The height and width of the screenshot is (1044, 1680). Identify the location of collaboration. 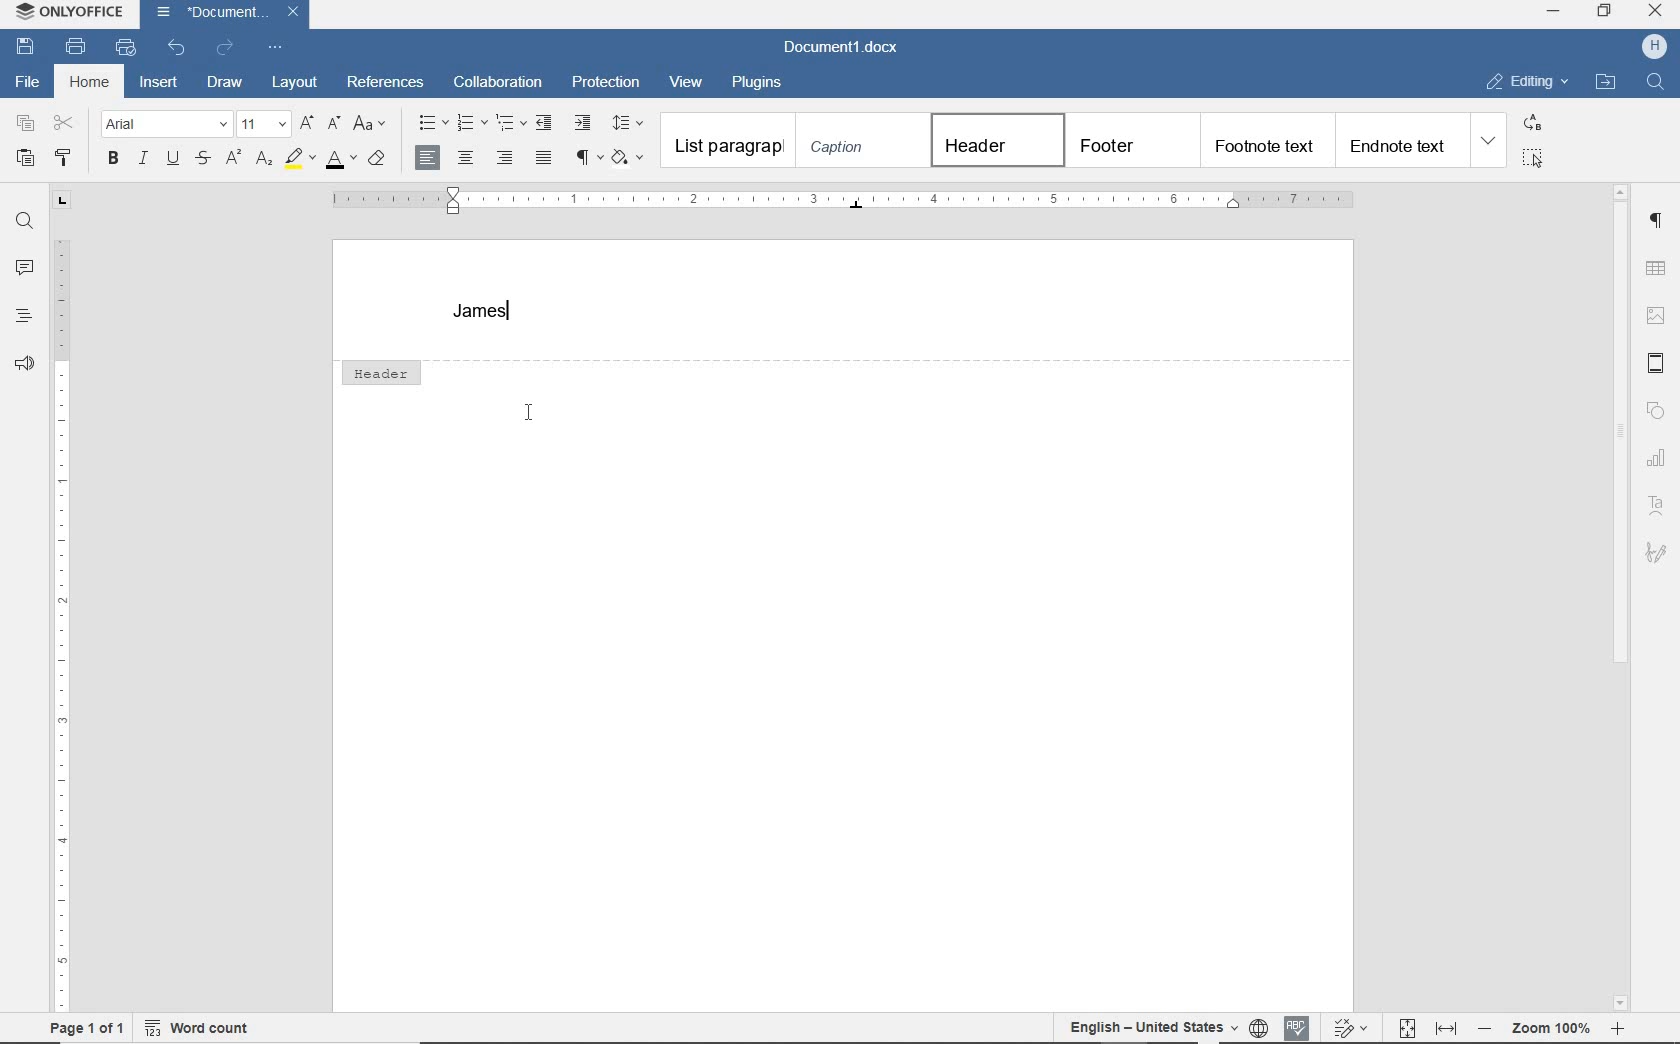
(500, 82).